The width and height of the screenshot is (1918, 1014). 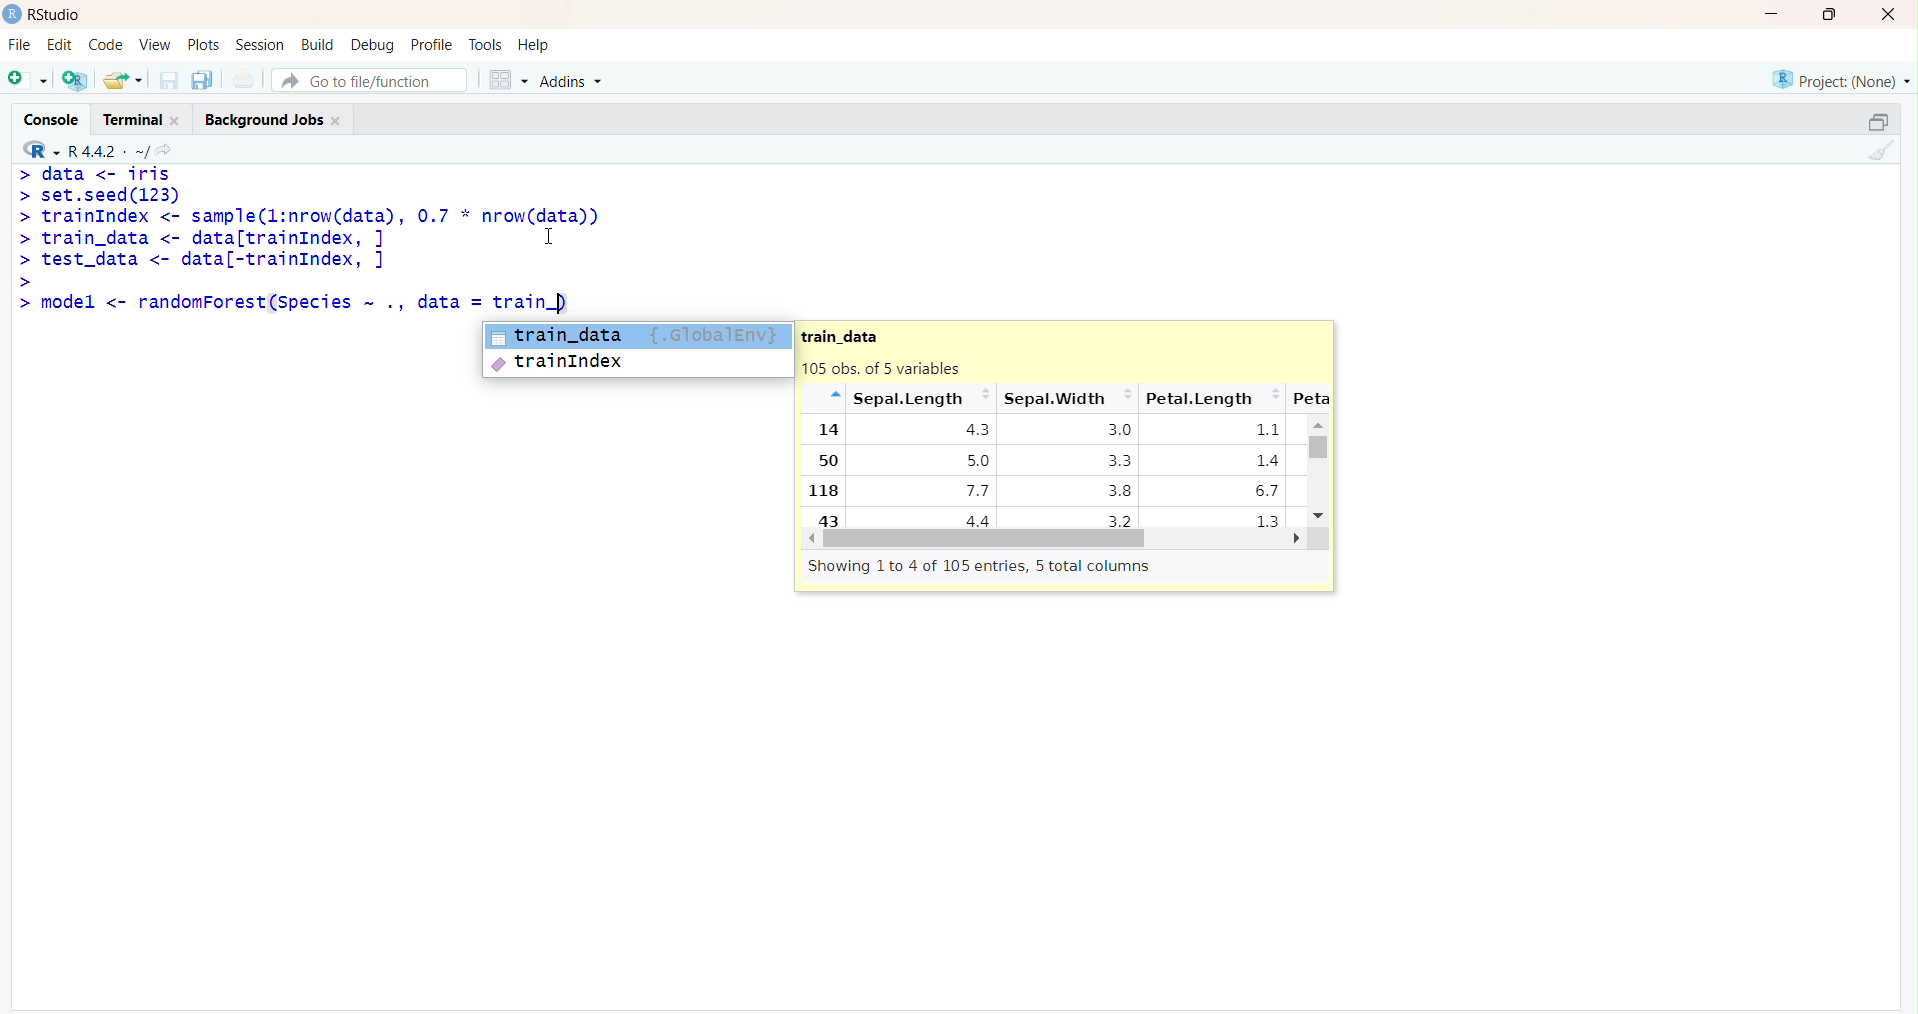 What do you see at coordinates (574, 79) in the screenshot?
I see `Addins` at bounding box center [574, 79].